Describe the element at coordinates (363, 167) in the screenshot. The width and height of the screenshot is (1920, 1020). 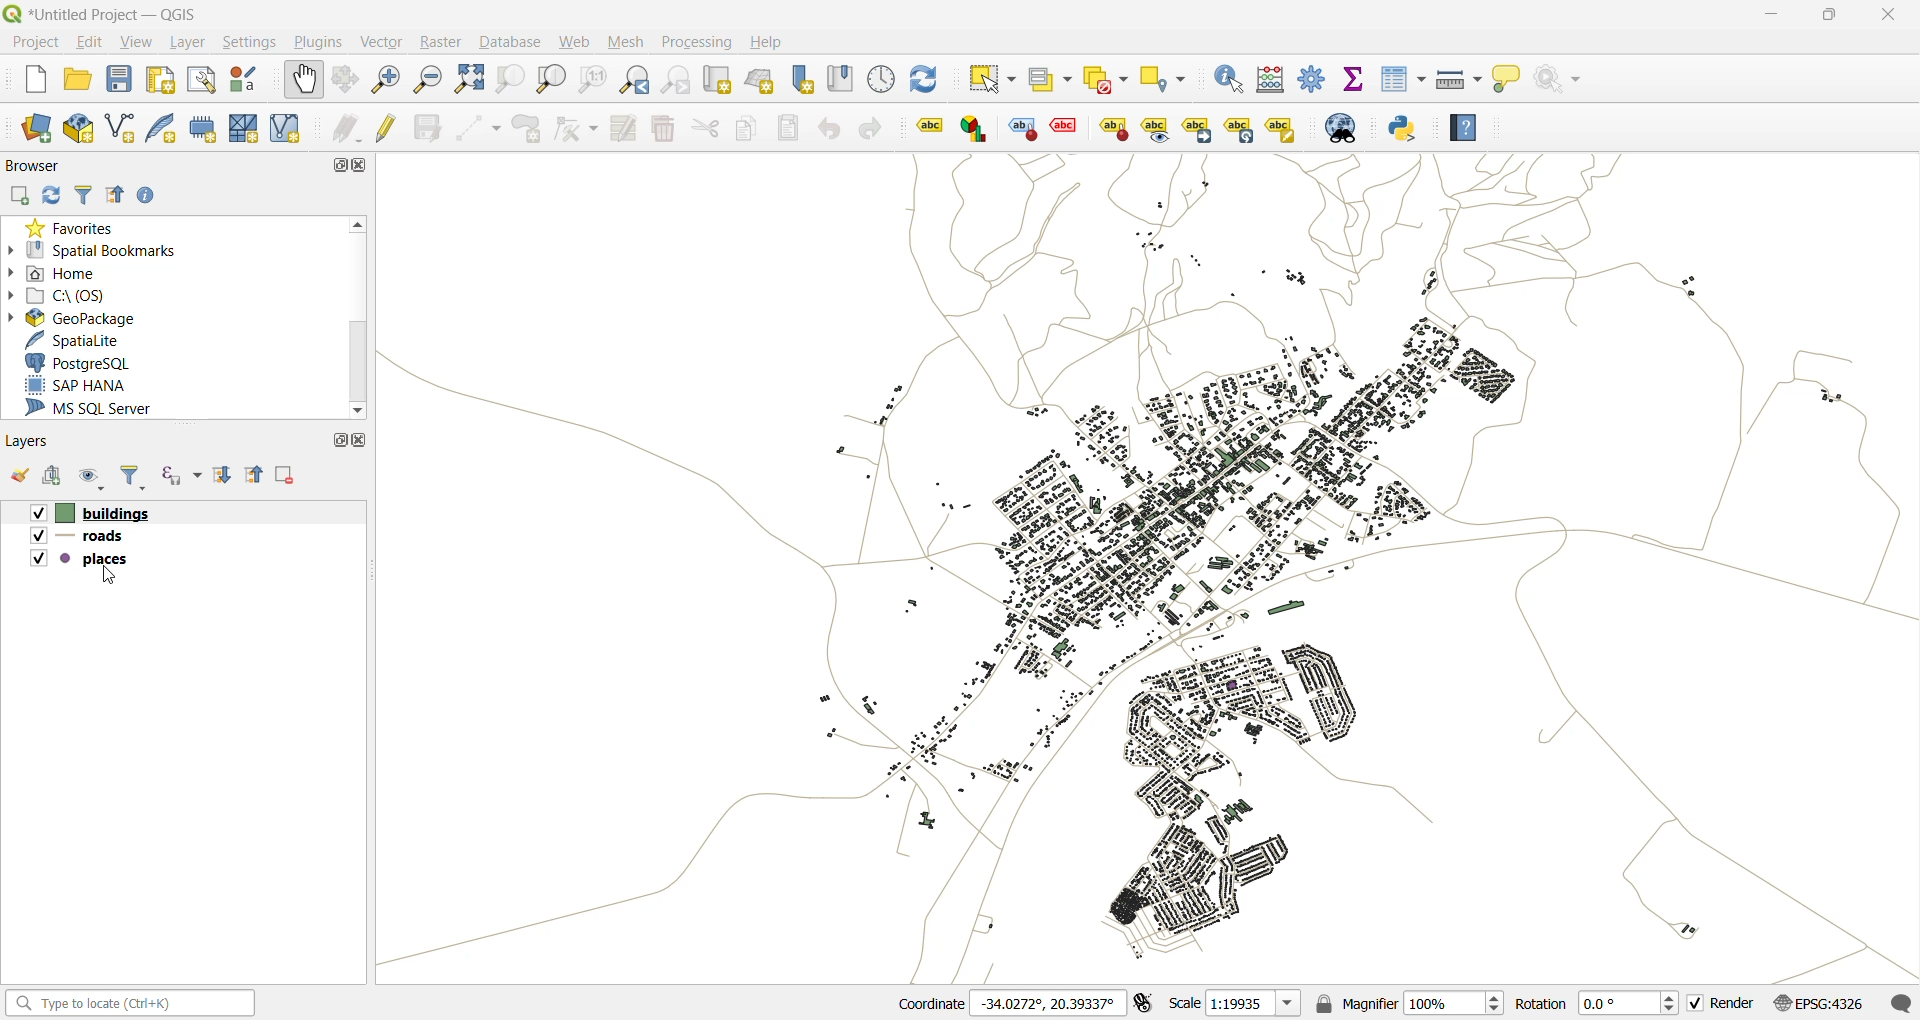
I see `close` at that location.